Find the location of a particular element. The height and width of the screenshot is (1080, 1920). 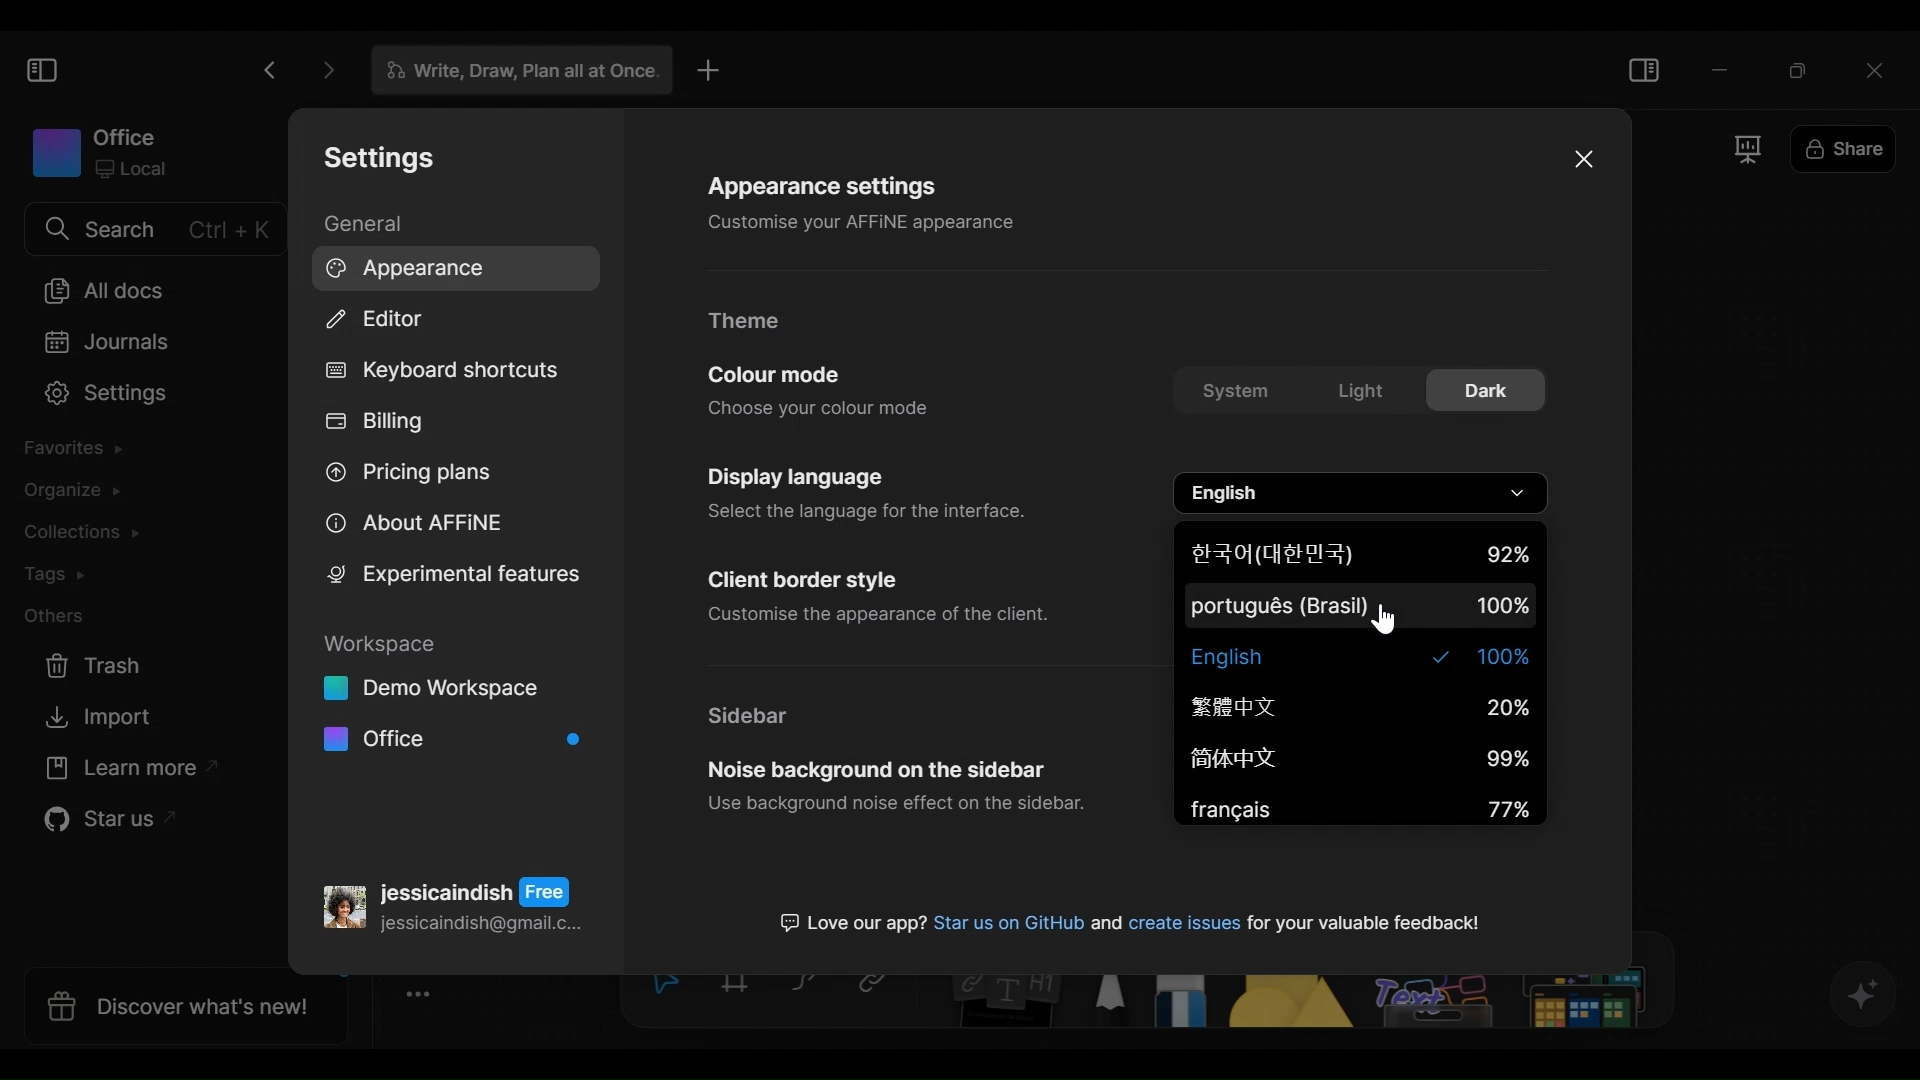

Trash is located at coordinates (100, 666).